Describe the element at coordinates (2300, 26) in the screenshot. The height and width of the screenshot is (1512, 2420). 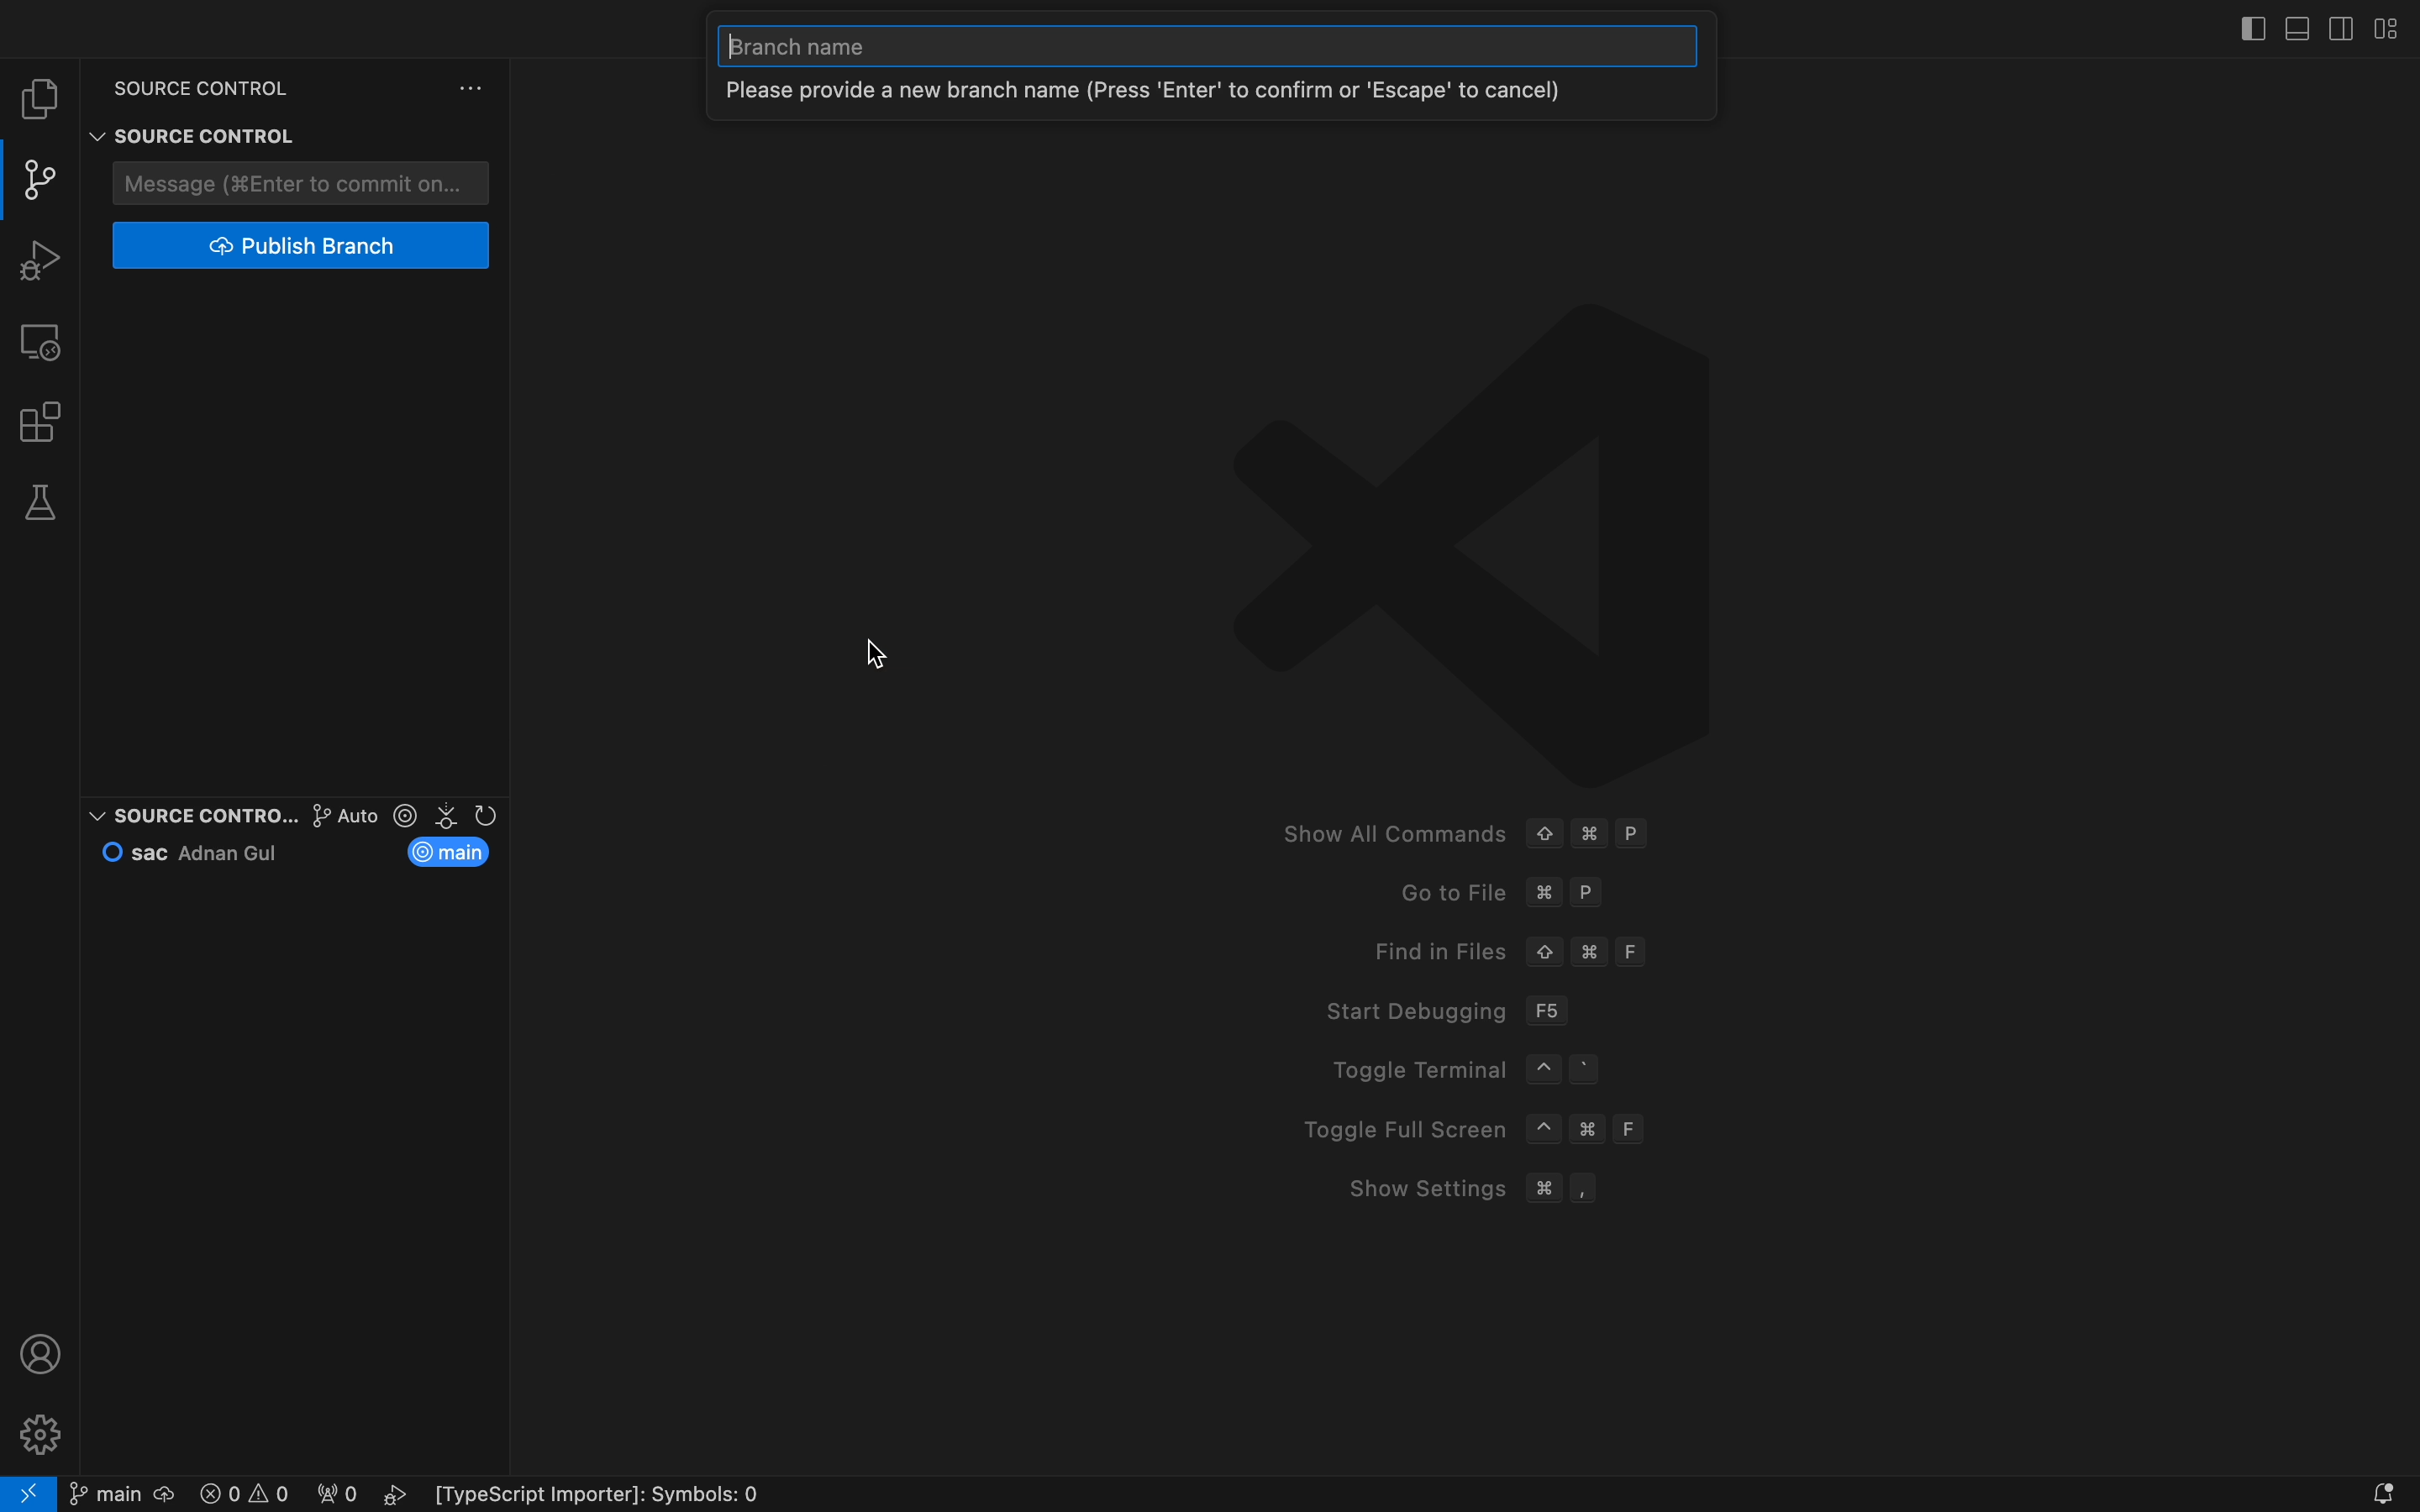
I see `toggle primary bar` at that location.